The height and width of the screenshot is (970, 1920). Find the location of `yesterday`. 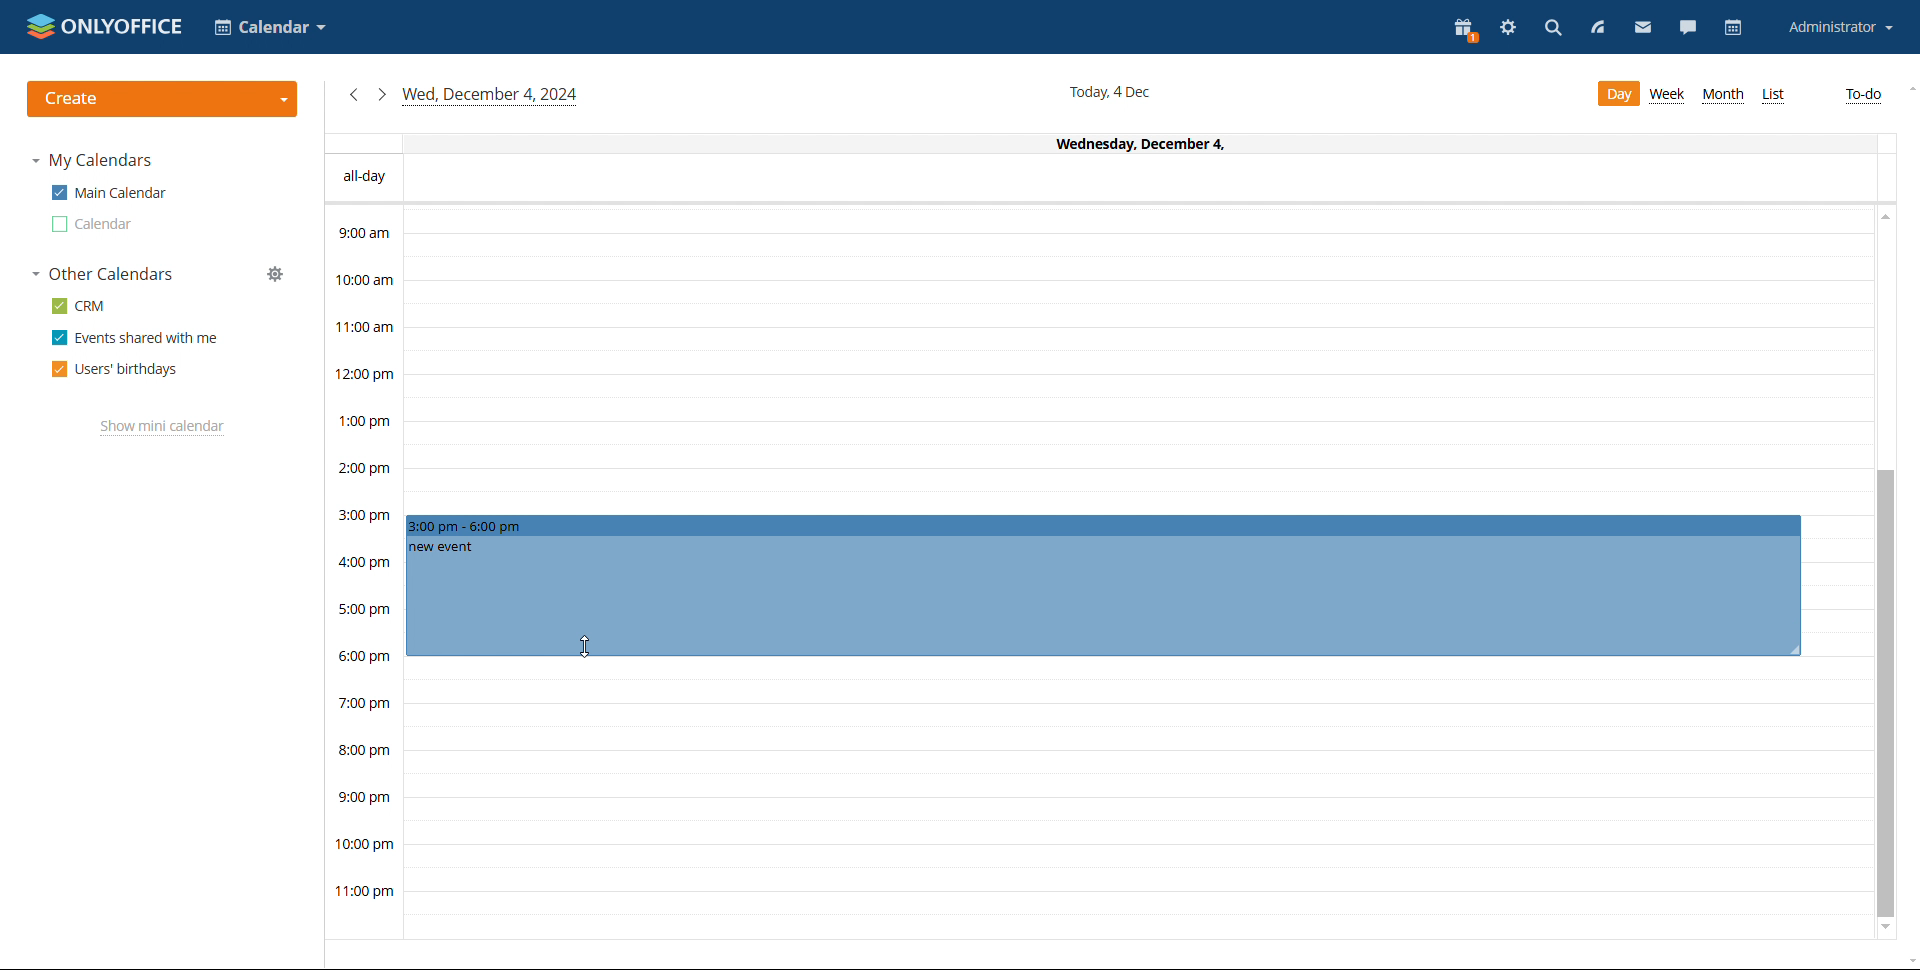

yesterday is located at coordinates (352, 95).